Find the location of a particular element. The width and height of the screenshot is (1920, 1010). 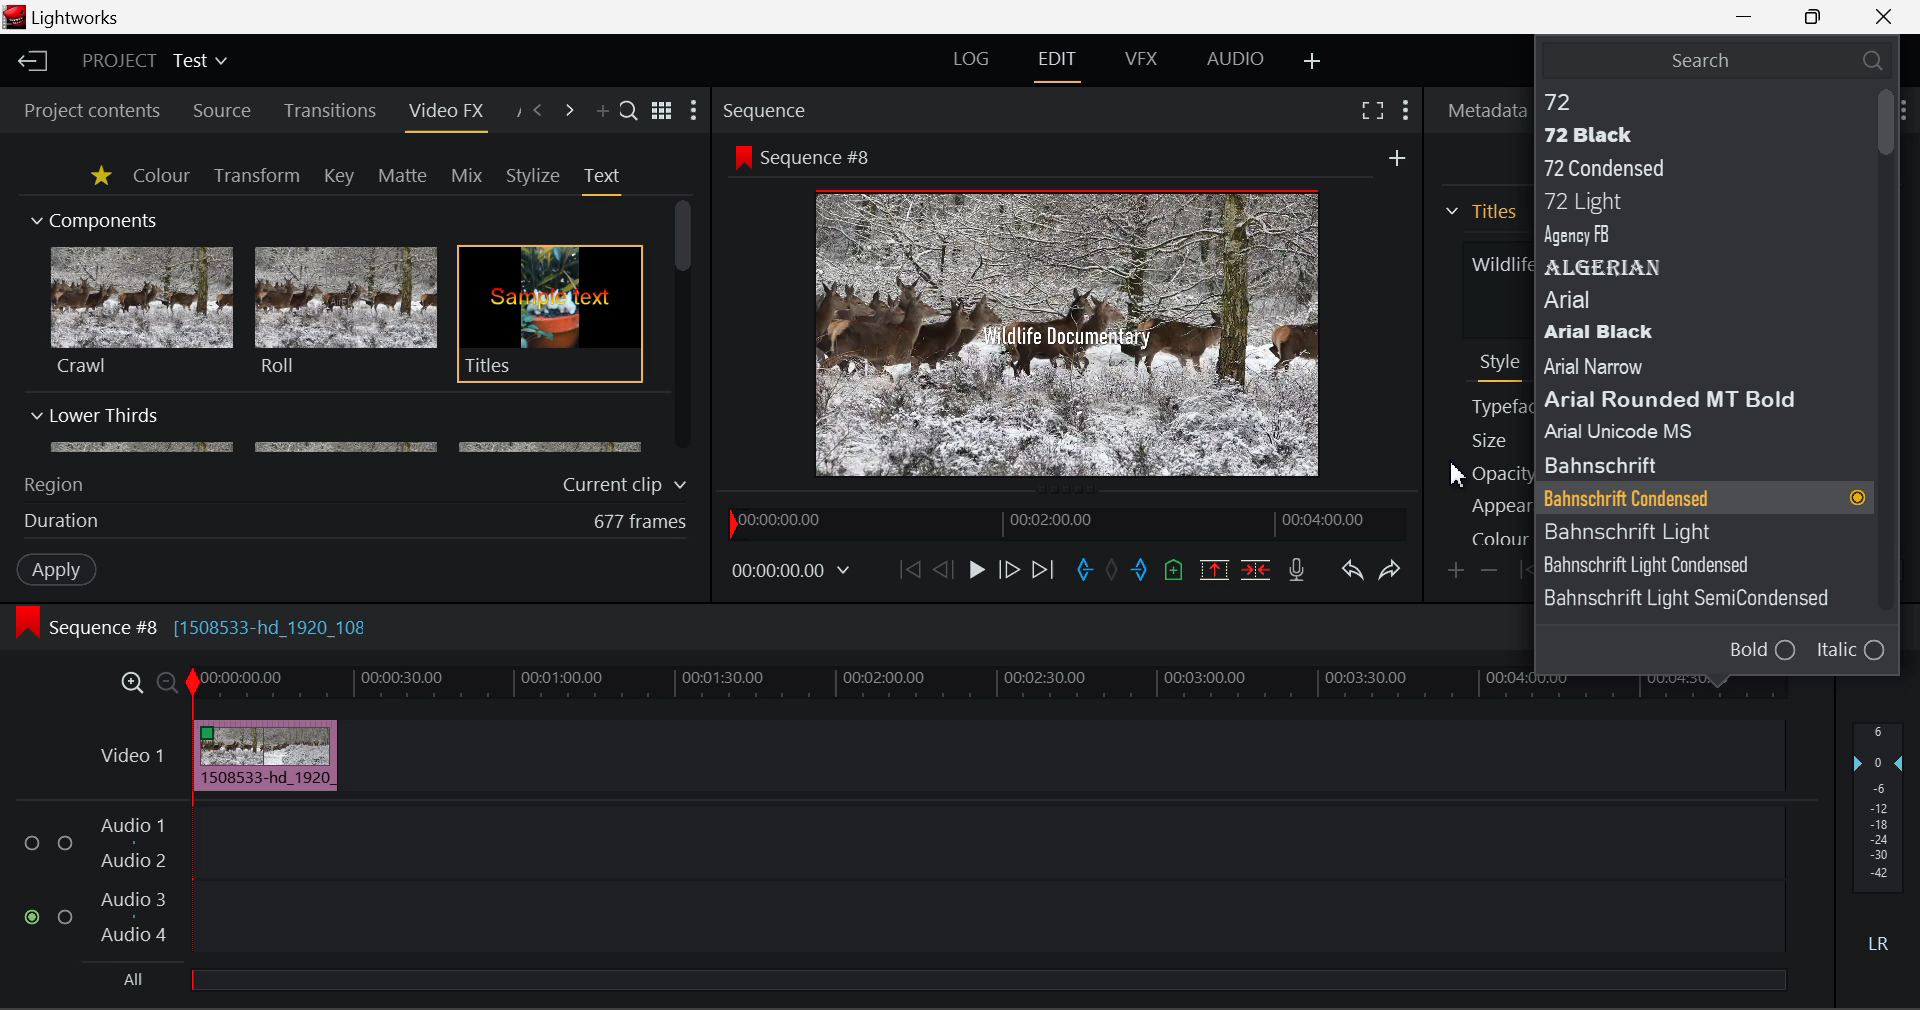

Arial Unicode MS is located at coordinates (1643, 429).